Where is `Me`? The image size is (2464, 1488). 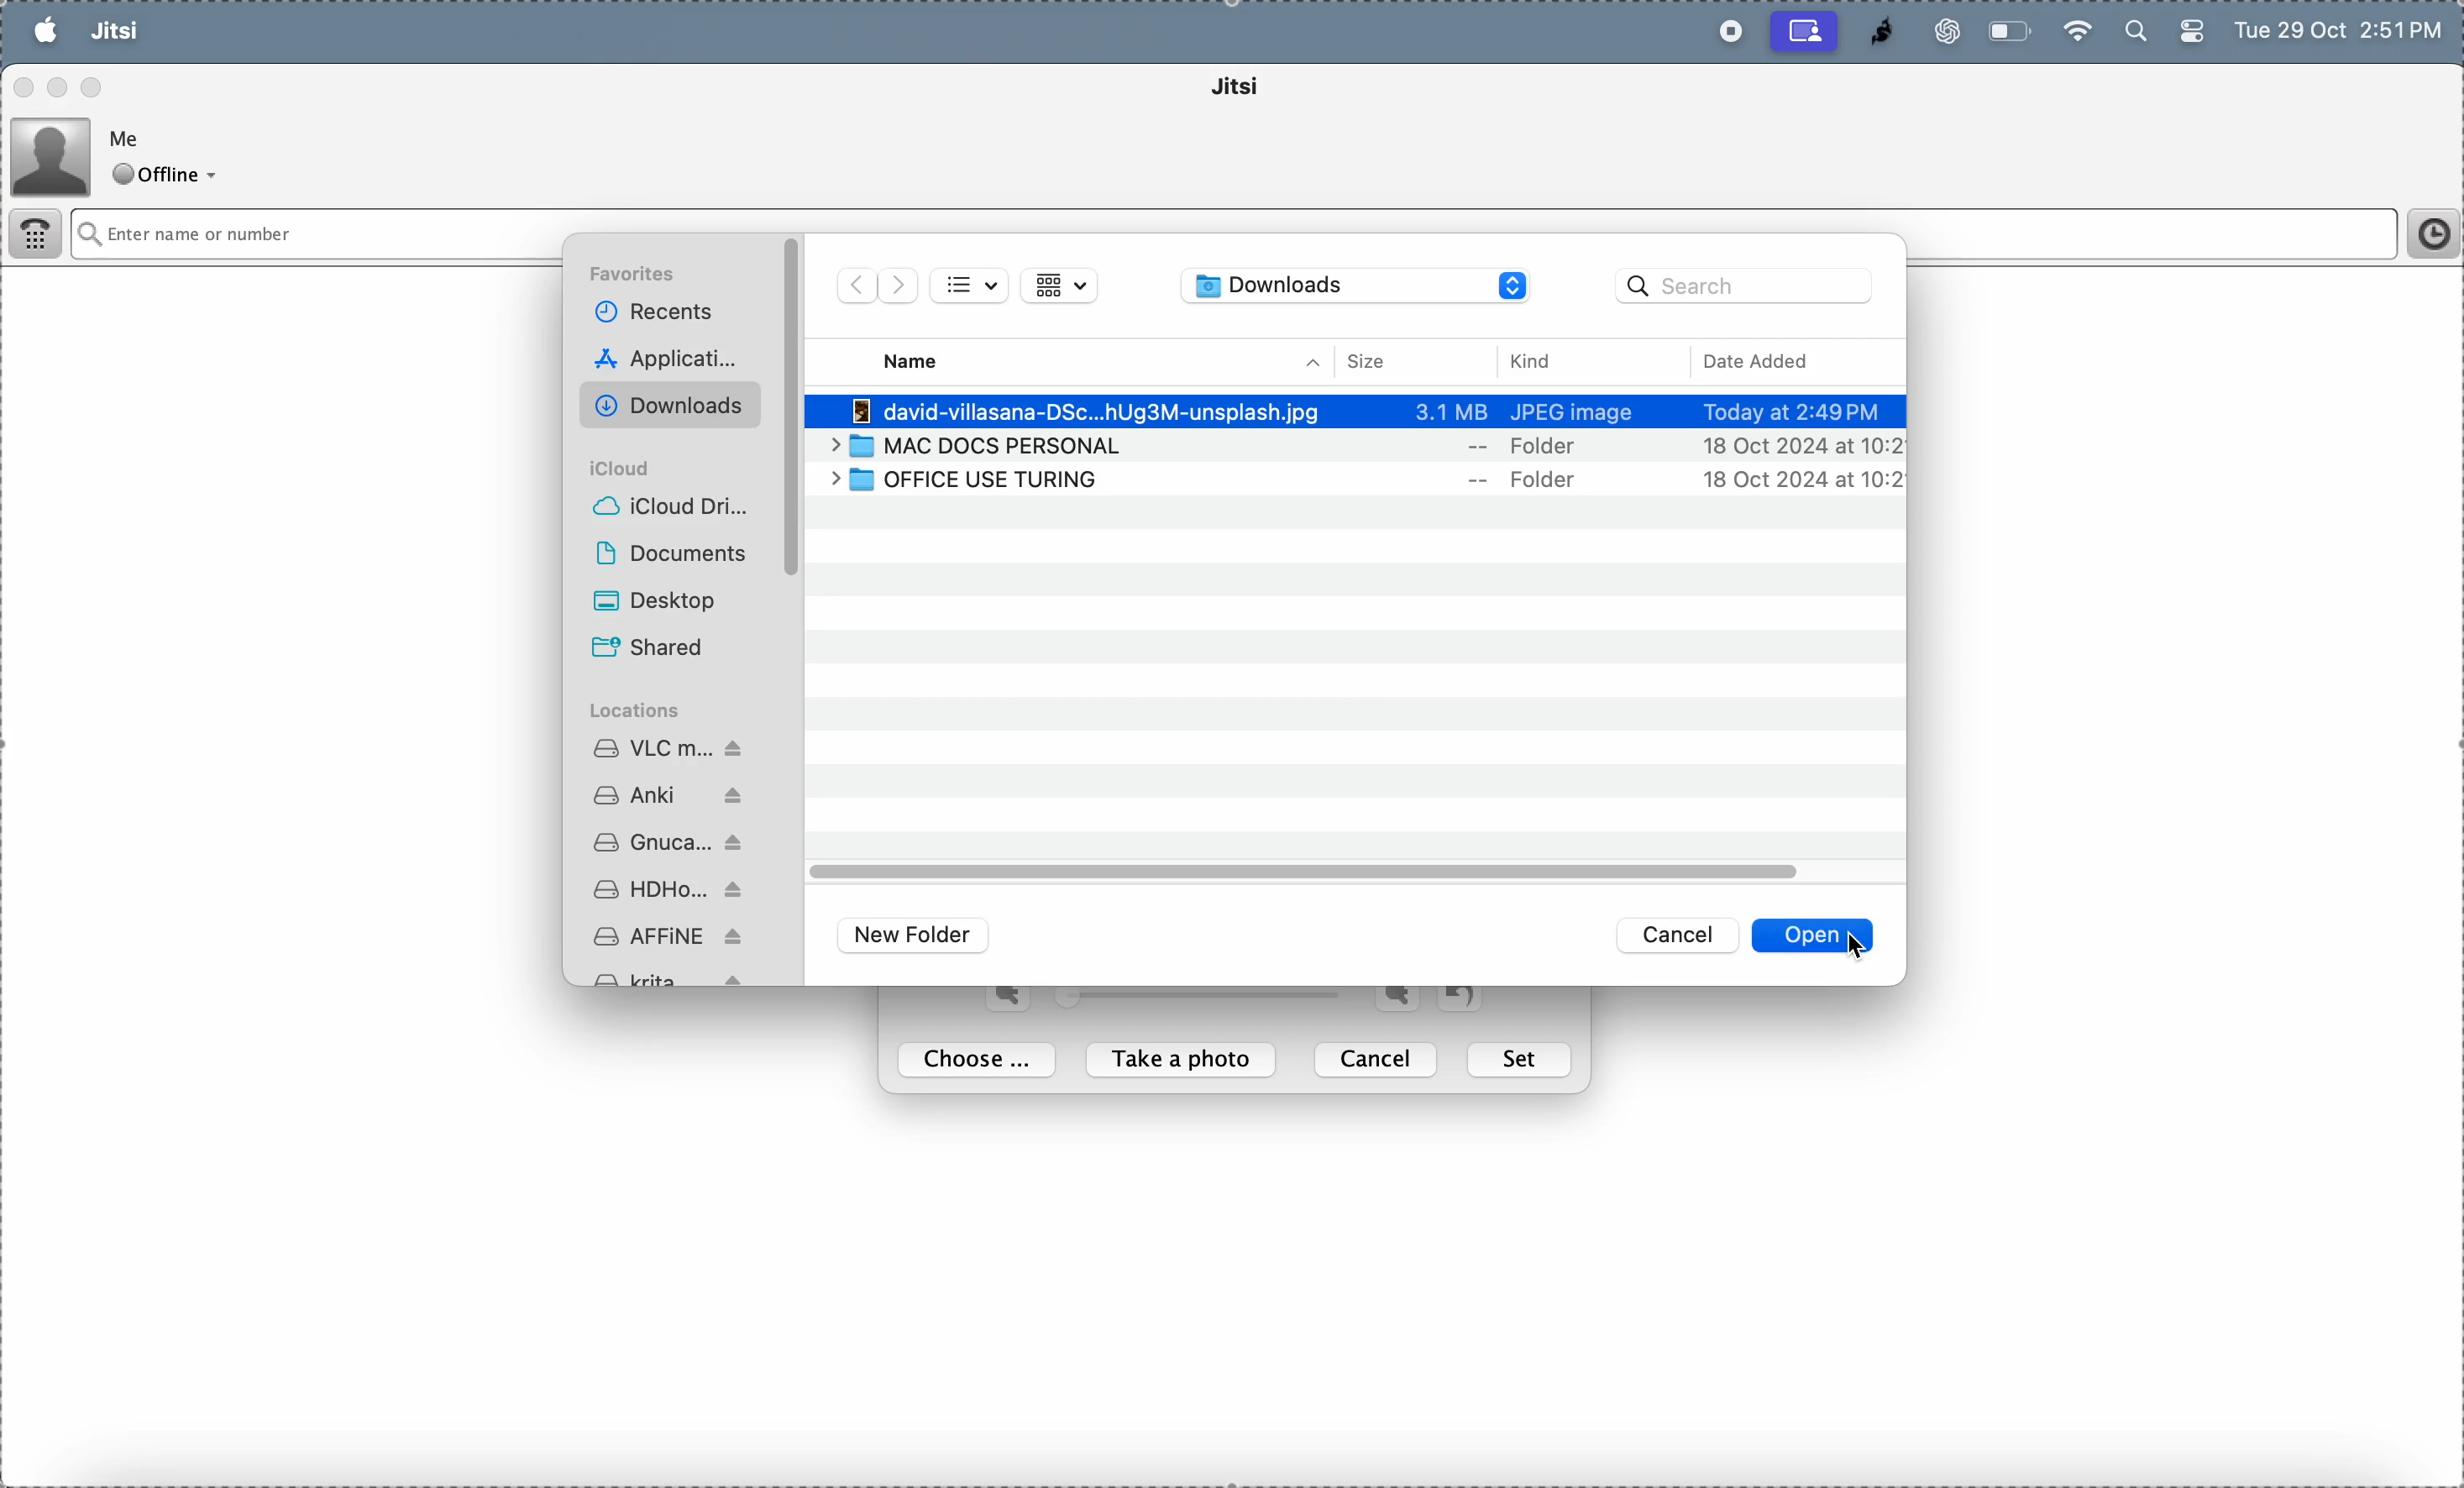
Me is located at coordinates (130, 136).